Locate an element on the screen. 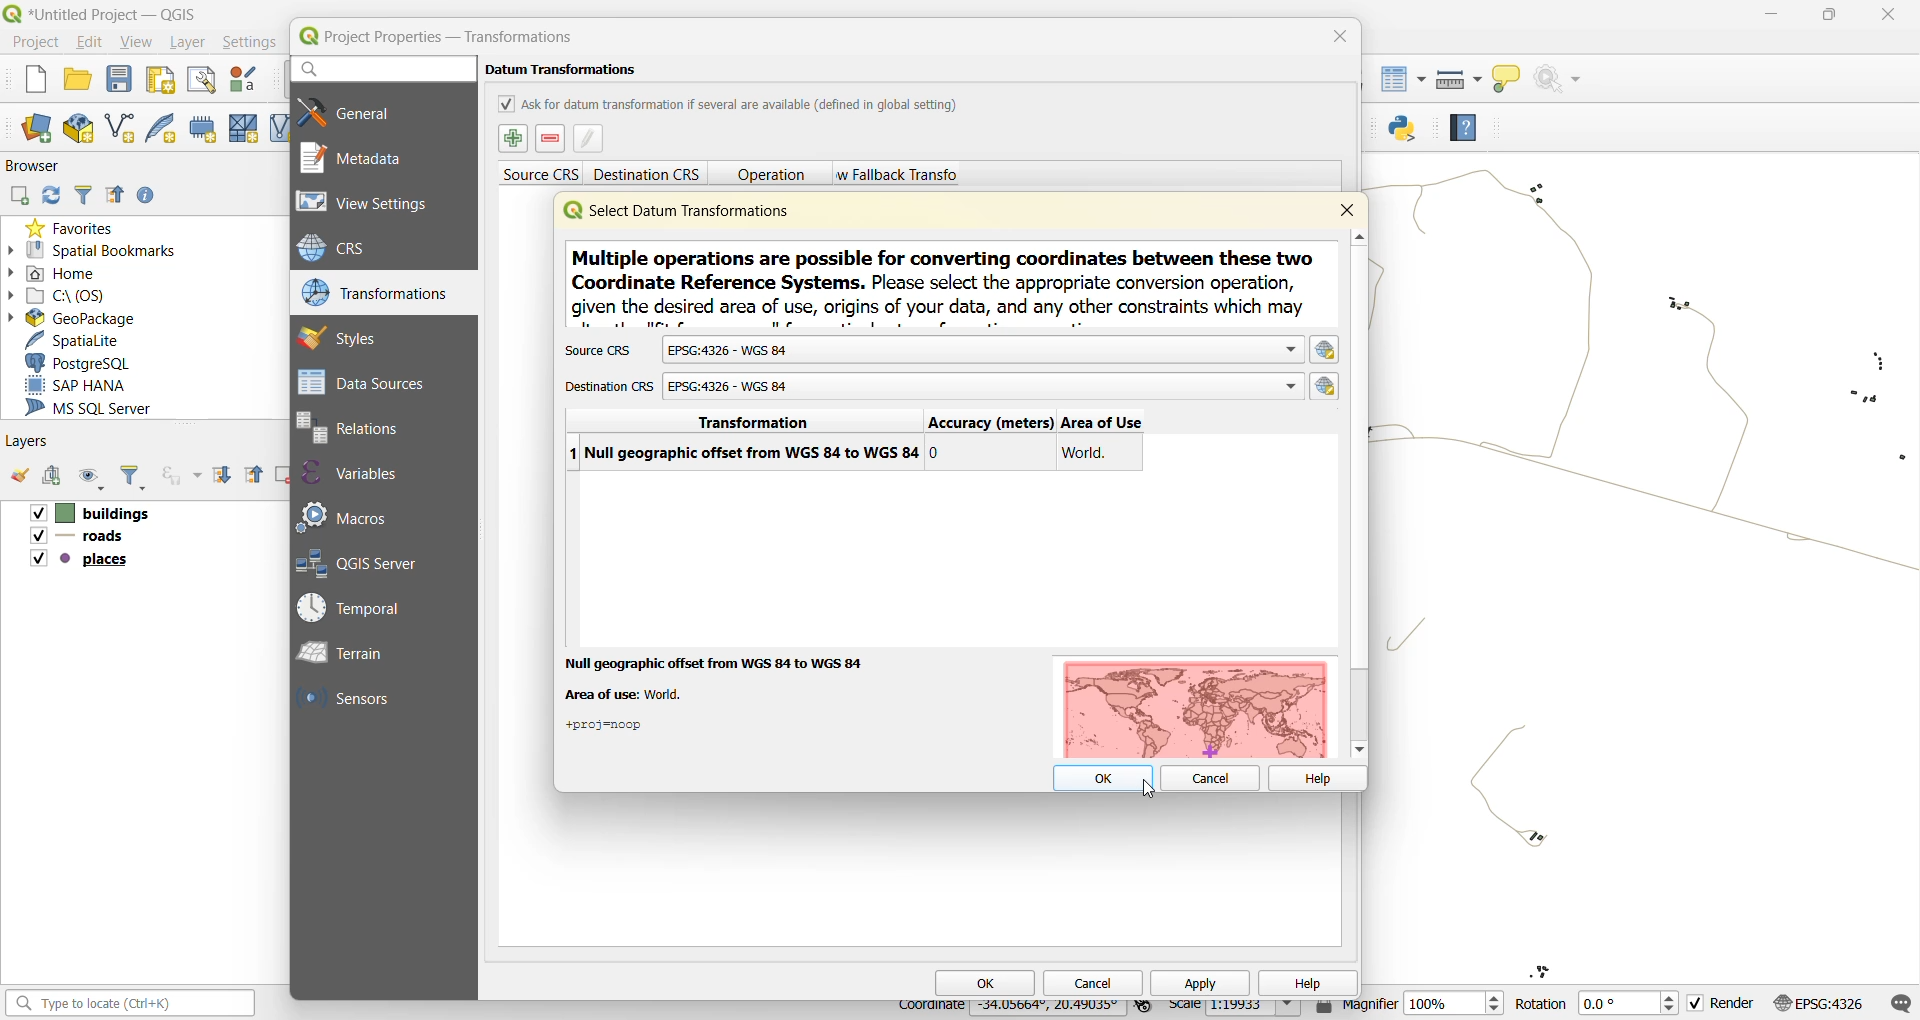 The height and width of the screenshot is (1020, 1920). crs is located at coordinates (1823, 1003).